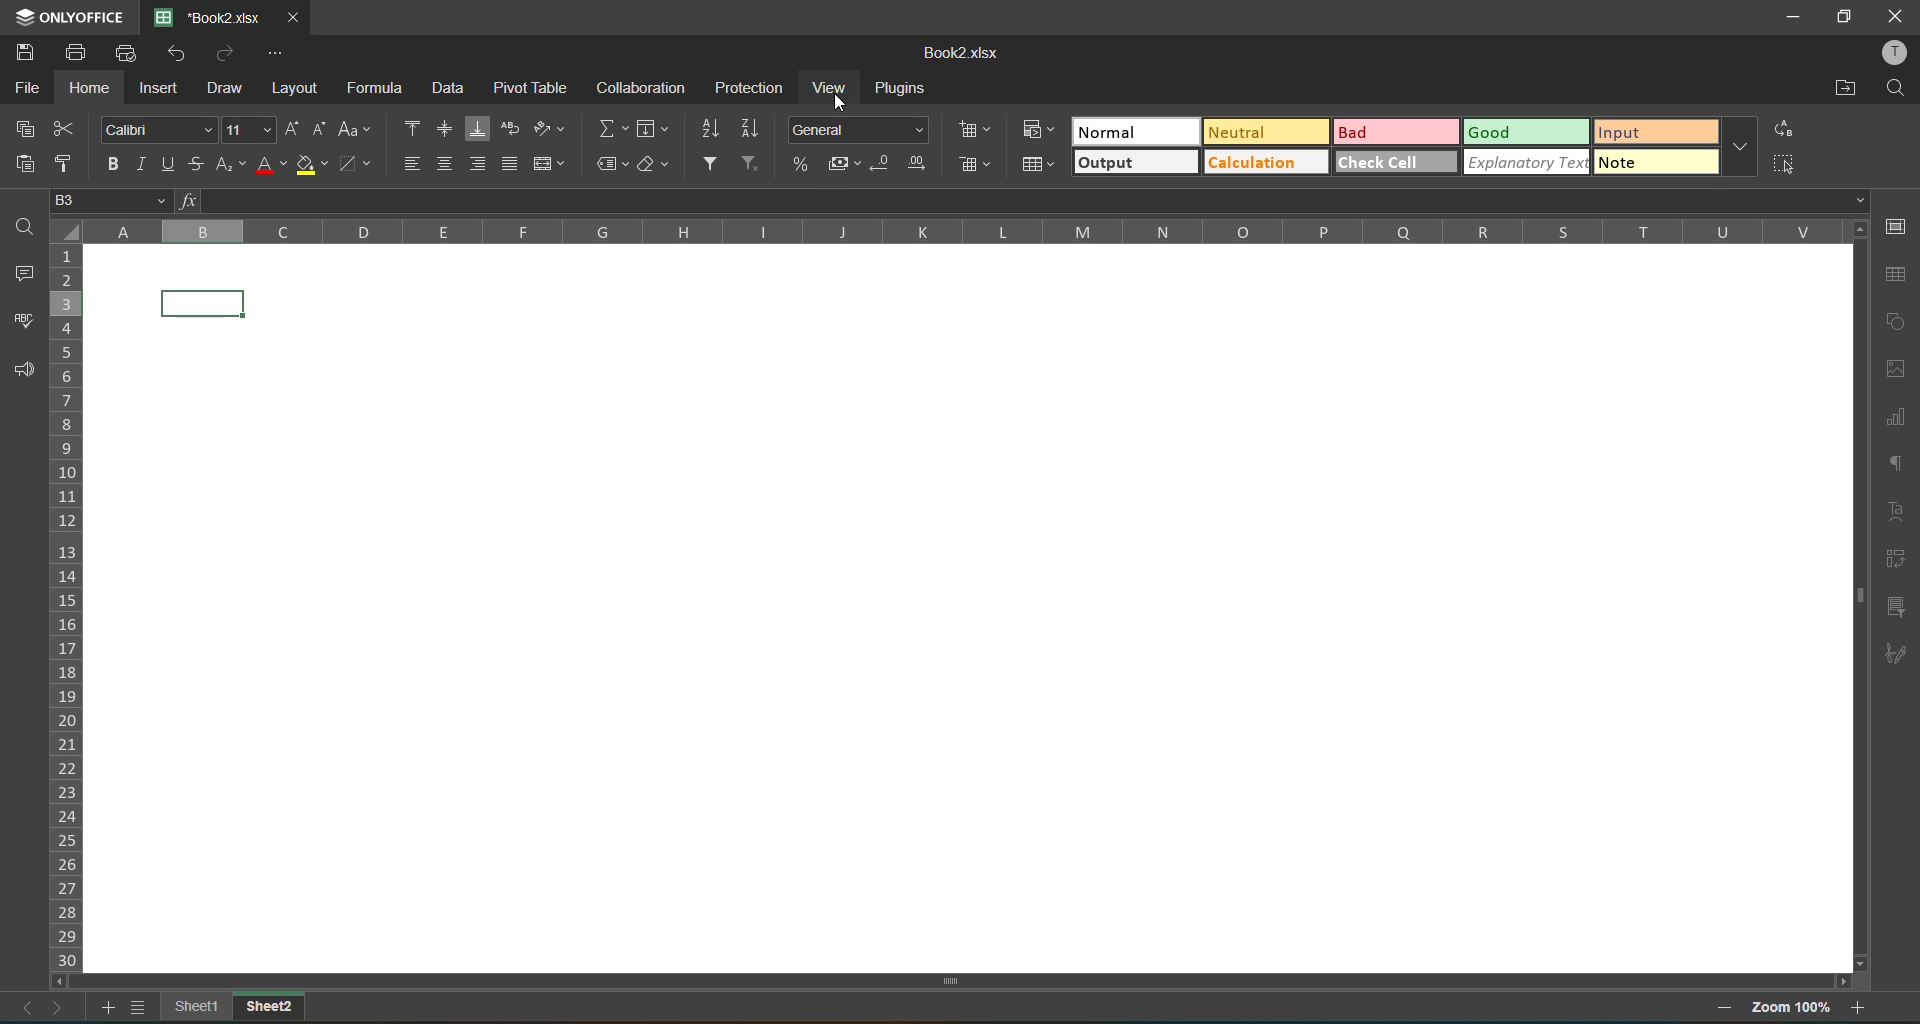  Describe the element at coordinates (956, 54) in the screenshot. I see `book2.xlsx` at that location.